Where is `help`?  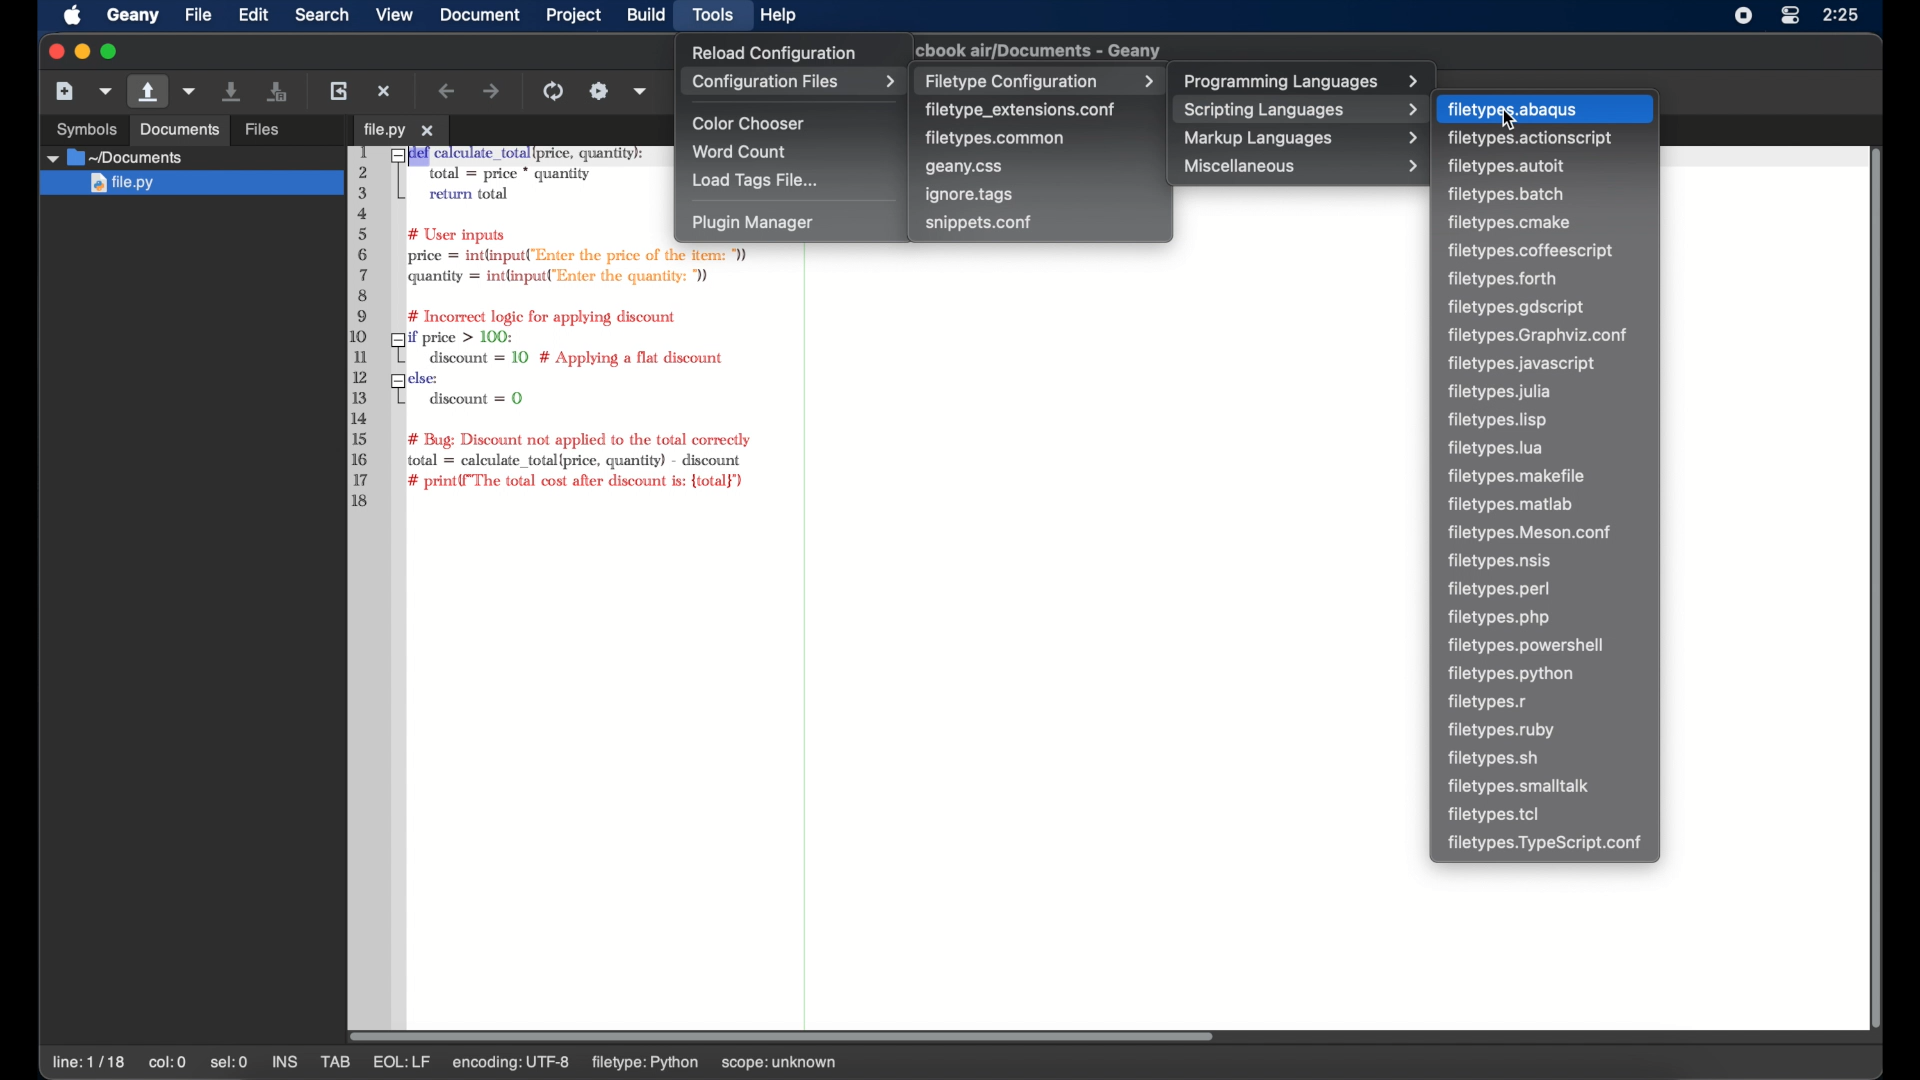 help is located at coordinates (779, 15).